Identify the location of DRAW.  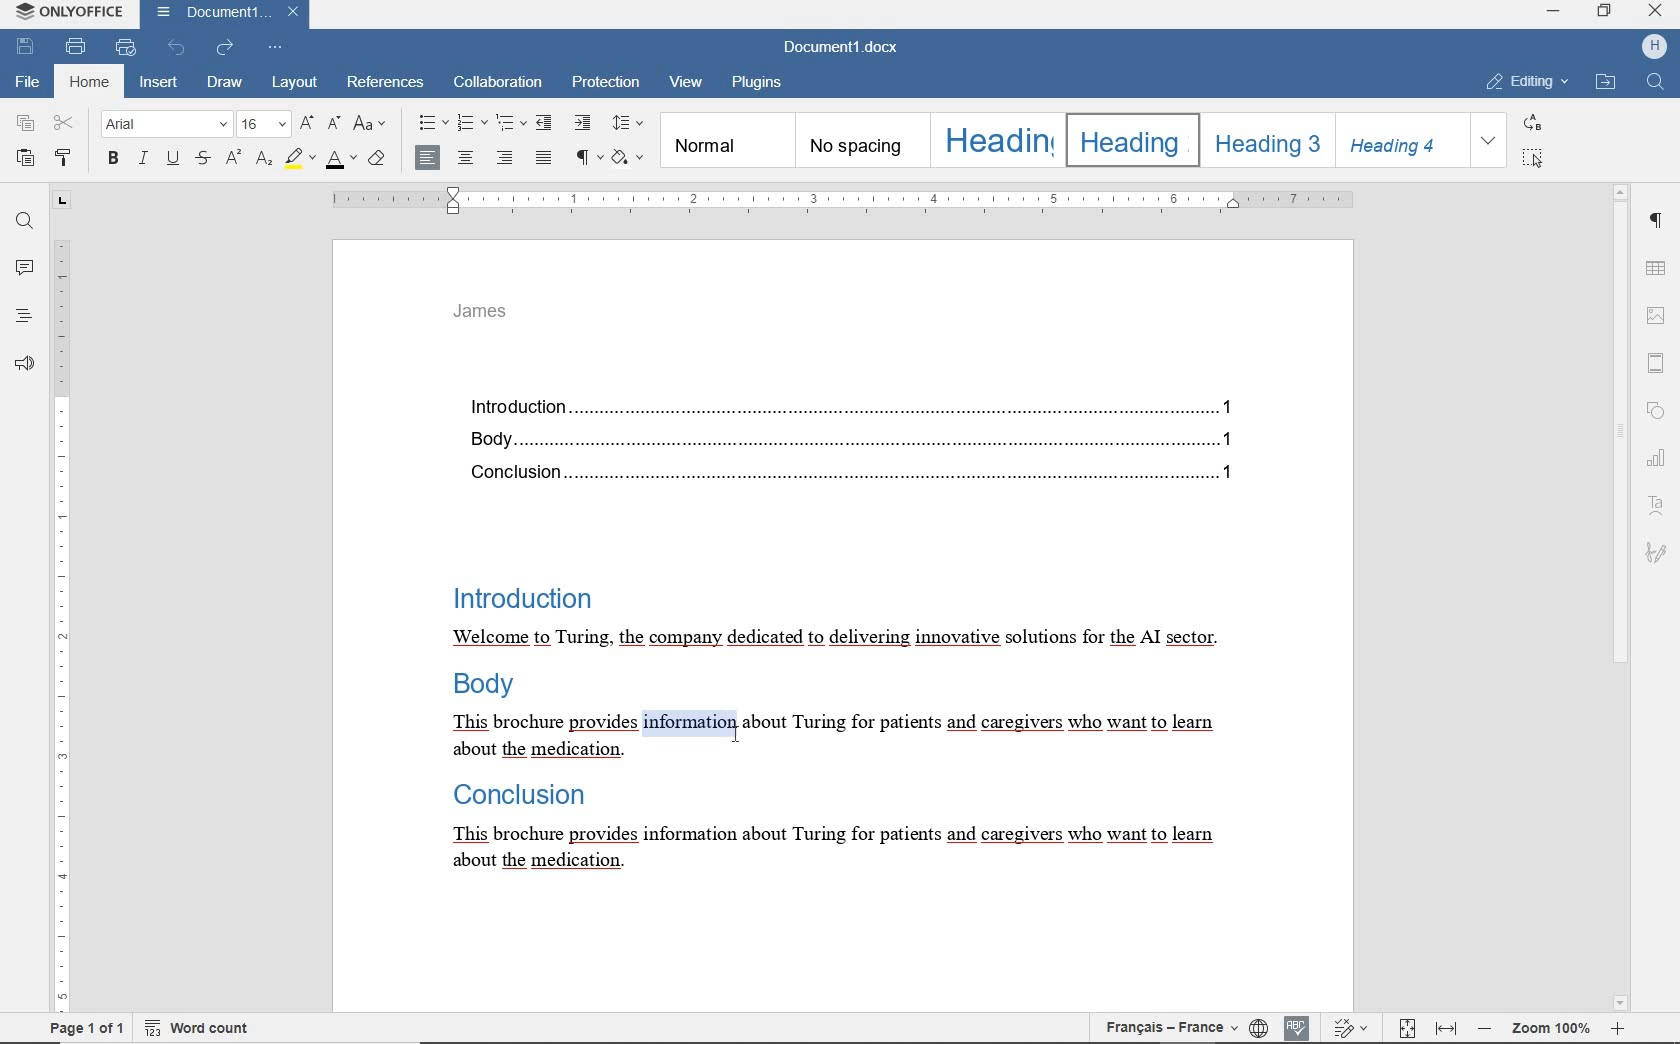
(225, 82).